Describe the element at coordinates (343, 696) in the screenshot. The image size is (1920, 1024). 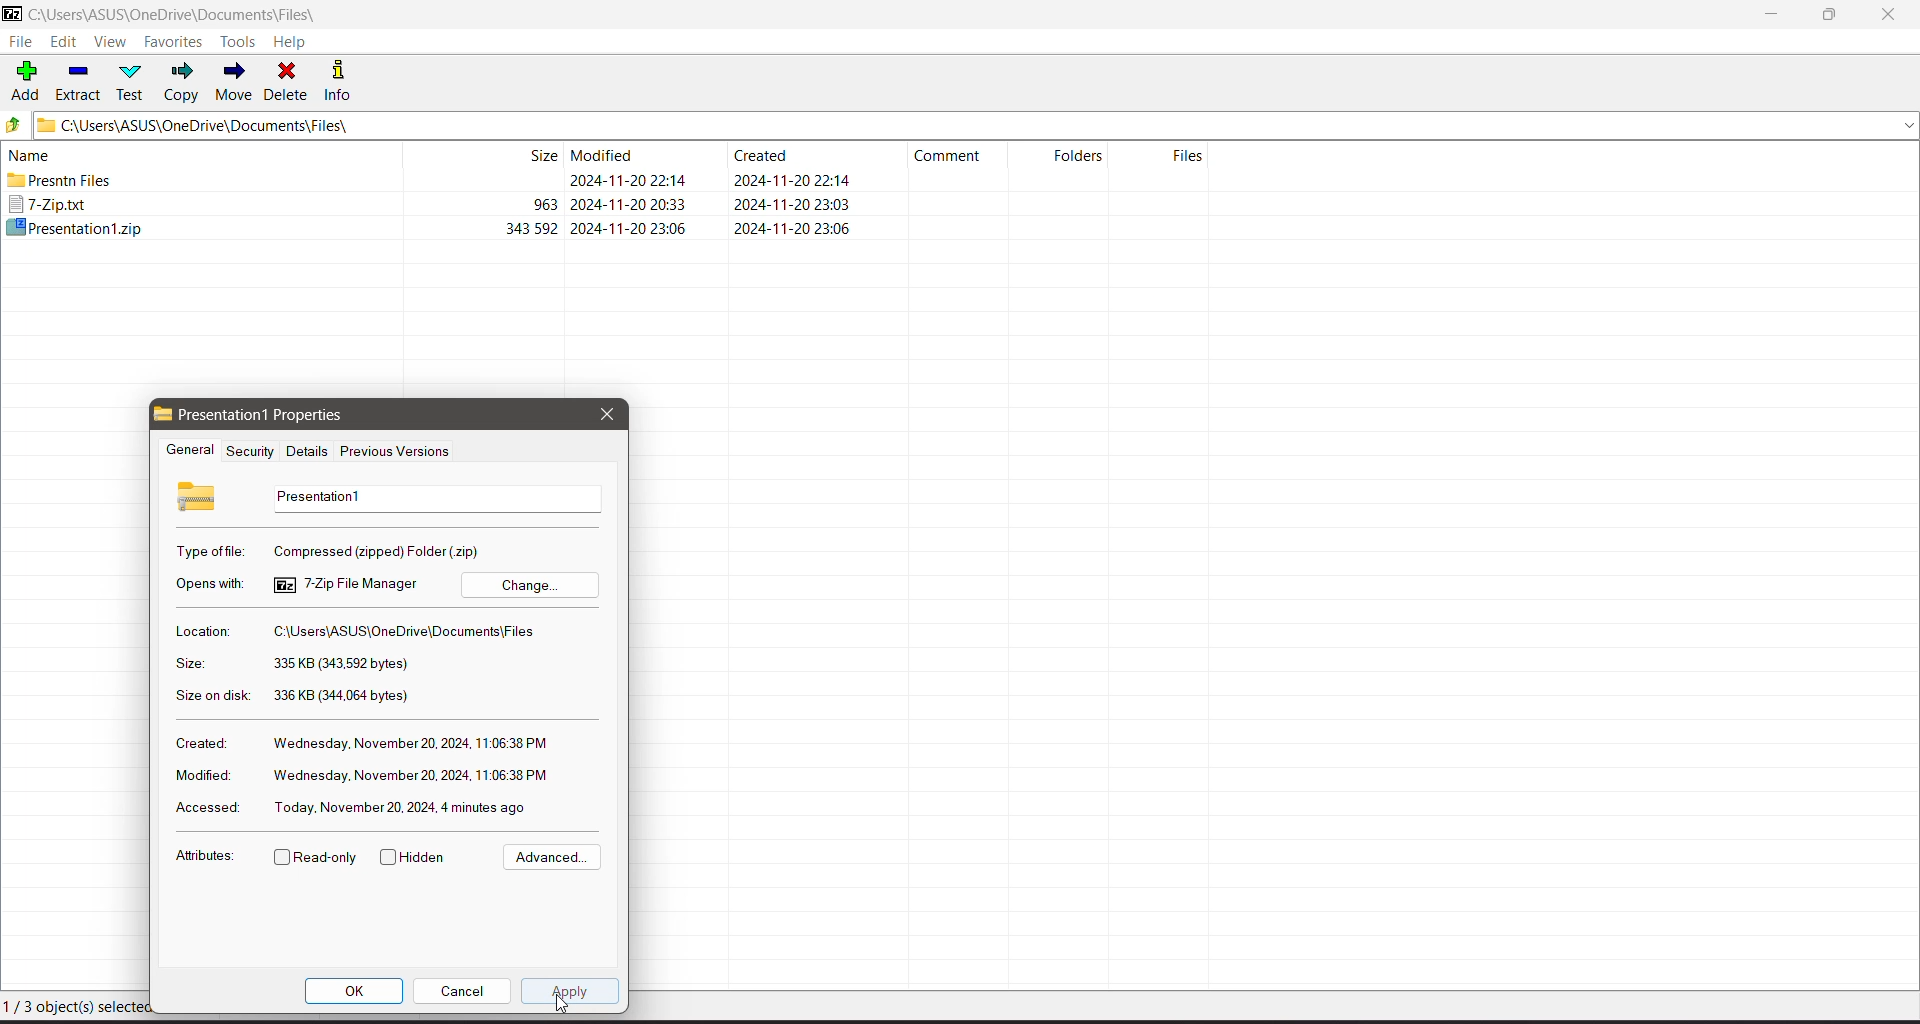
I see `Total size of the selected file` at that location.